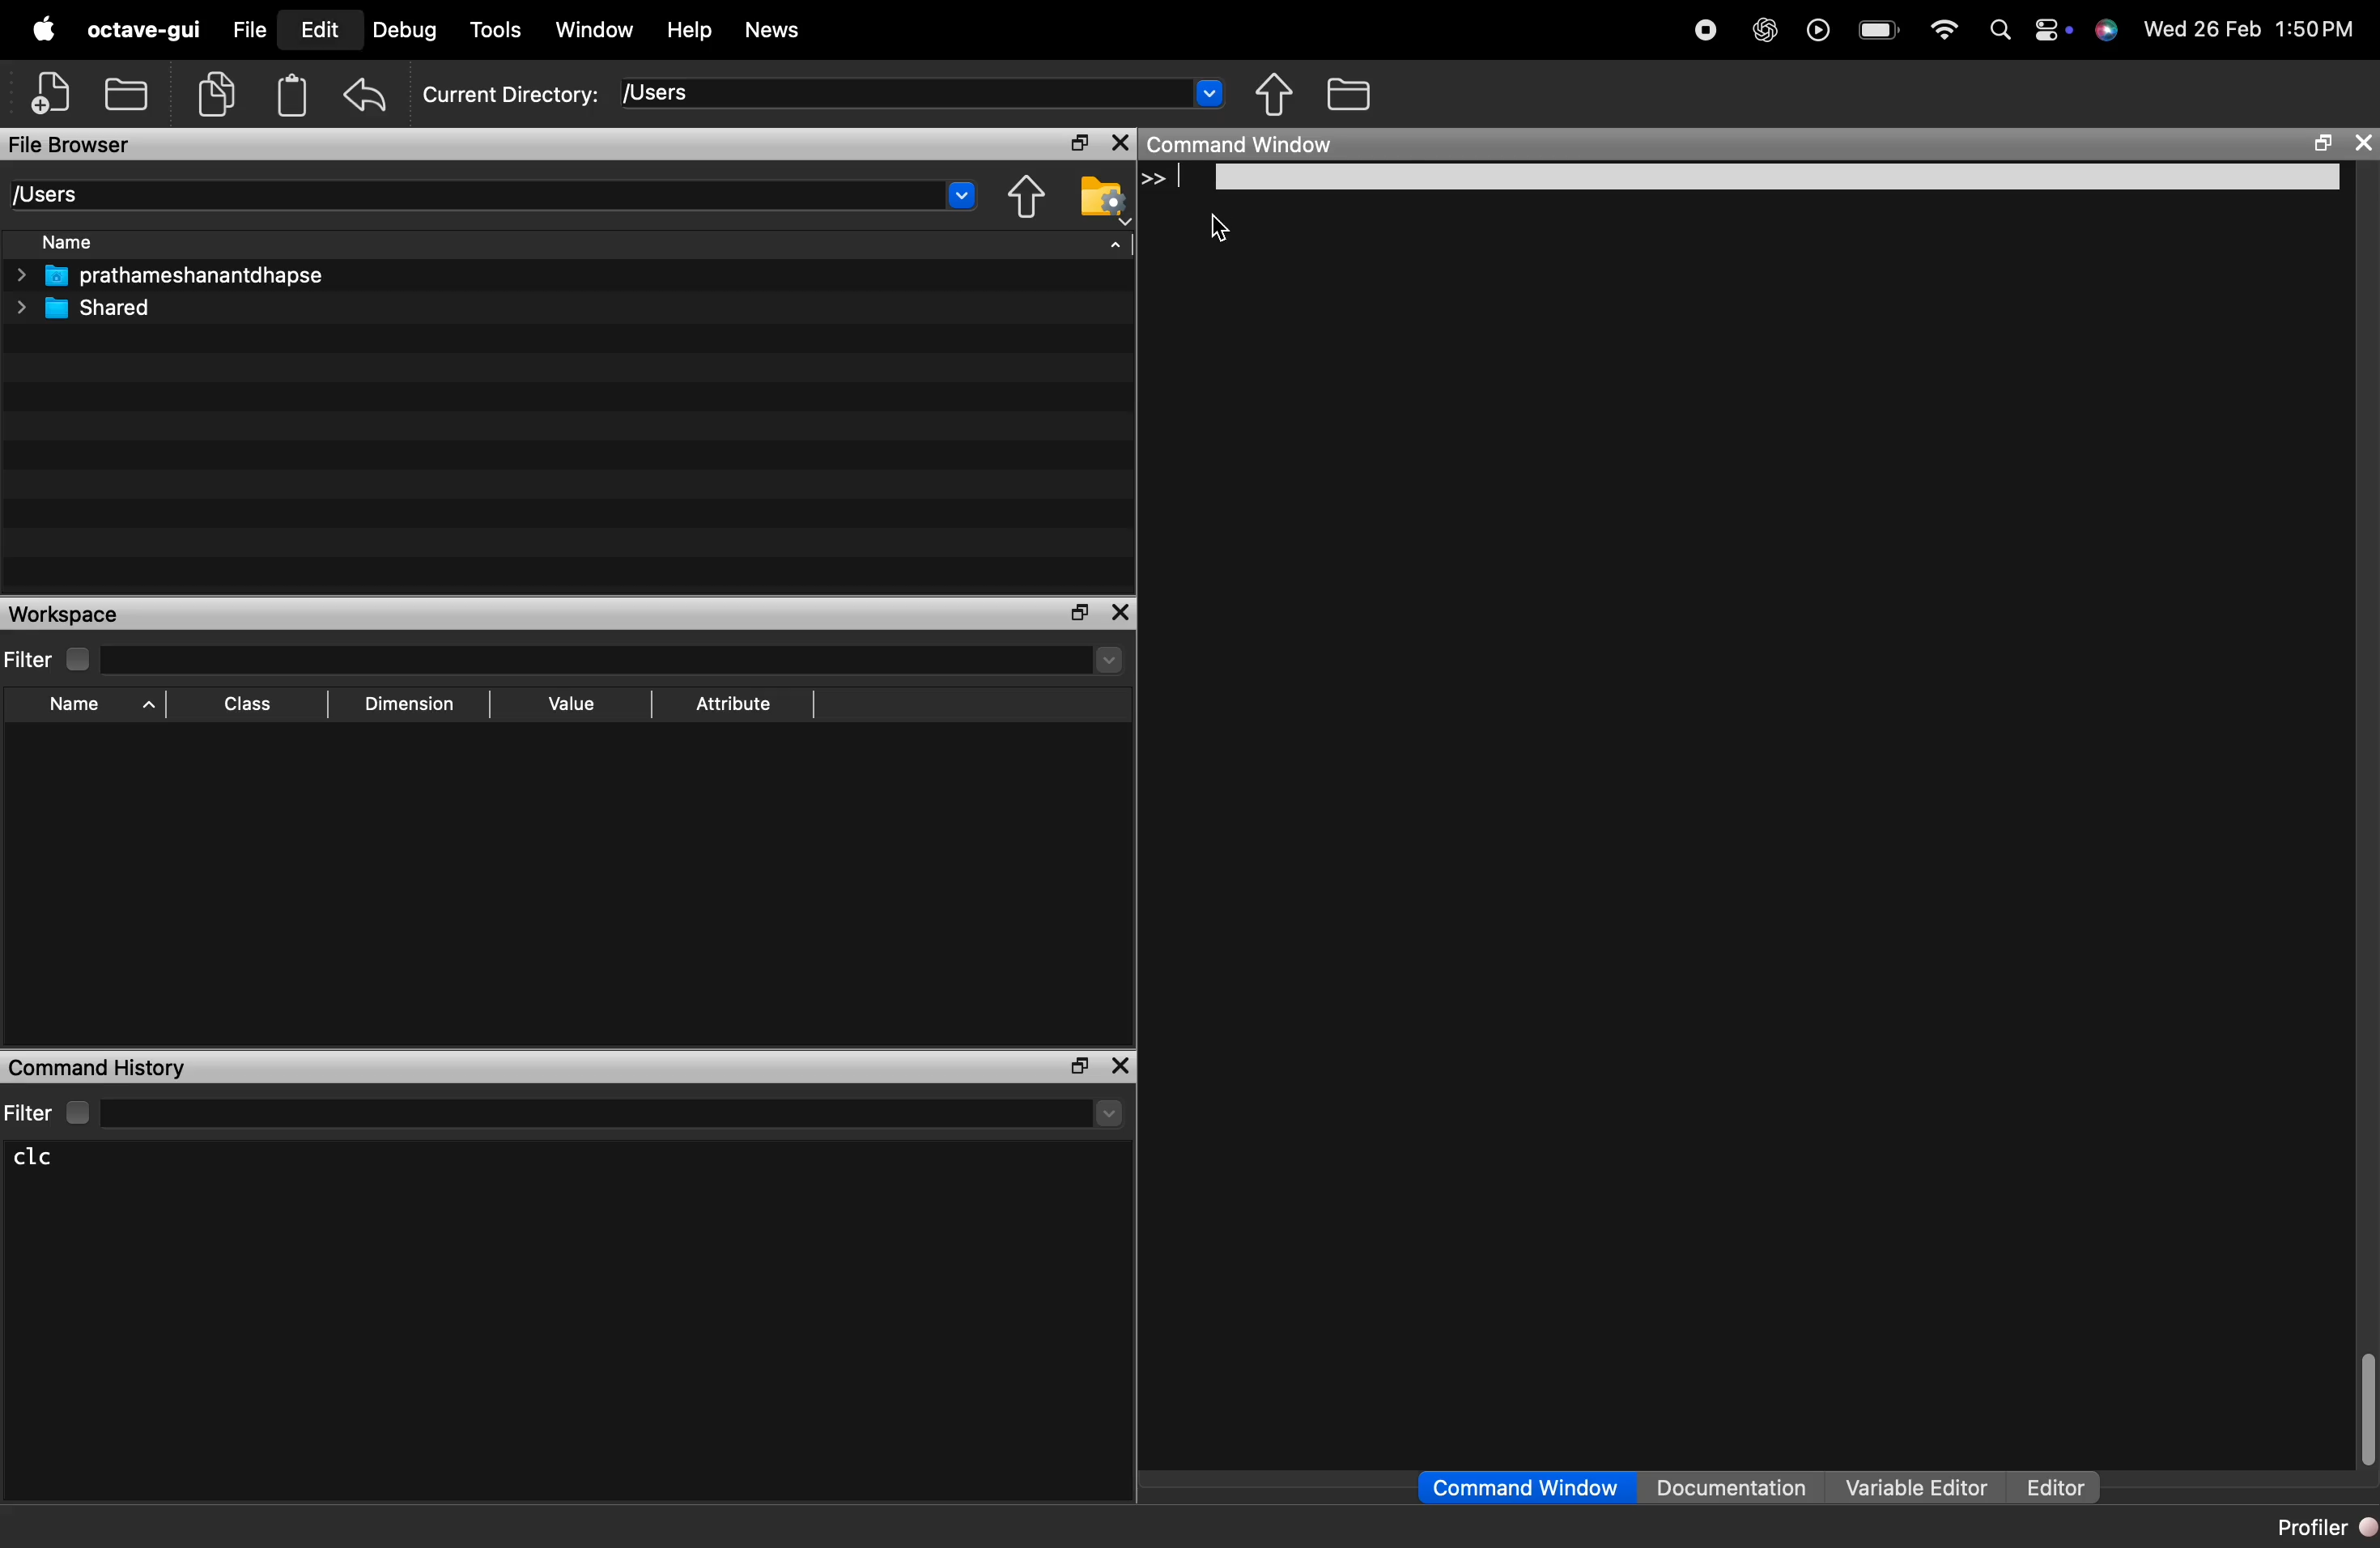 The image size is (2380, 1548). Describe the element at coordinates (407, 30) in the screenshot. I see `Debug` at that location.